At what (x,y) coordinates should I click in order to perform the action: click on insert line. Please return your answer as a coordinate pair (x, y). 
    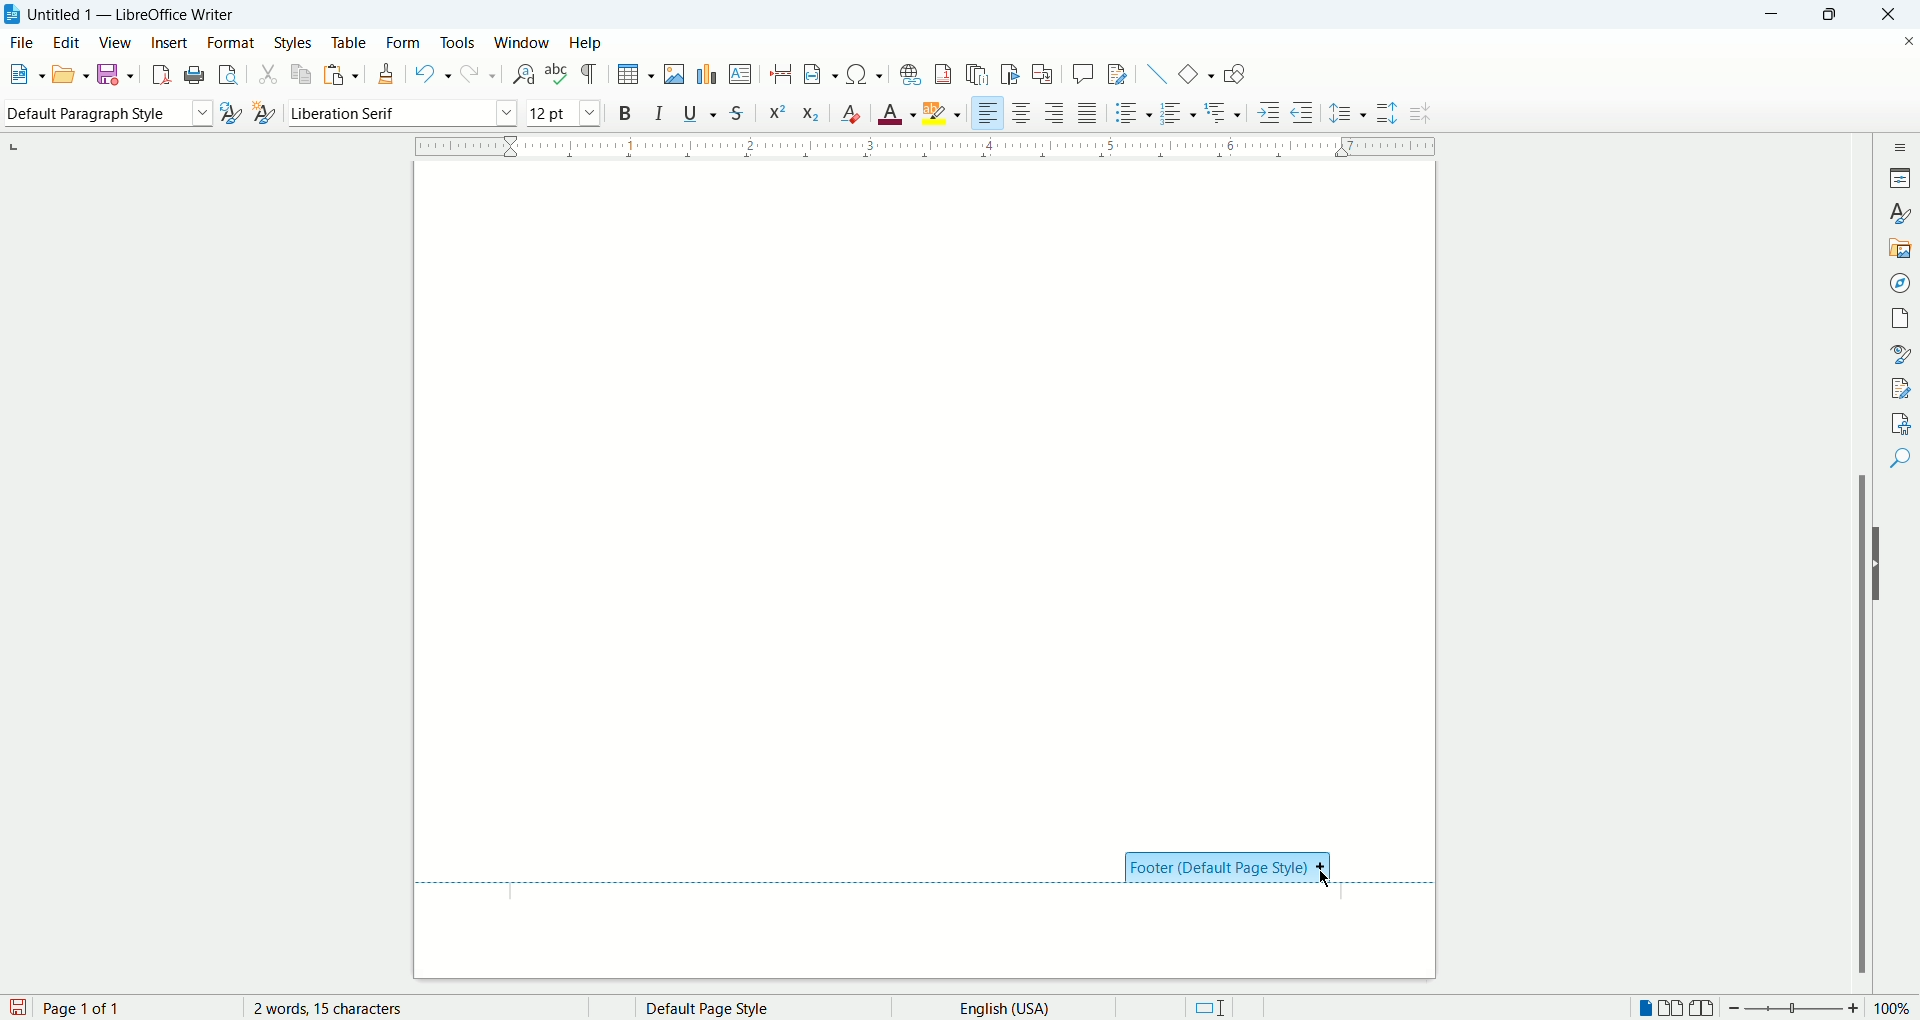
    Looking at the image, I should click on (1154, 73).